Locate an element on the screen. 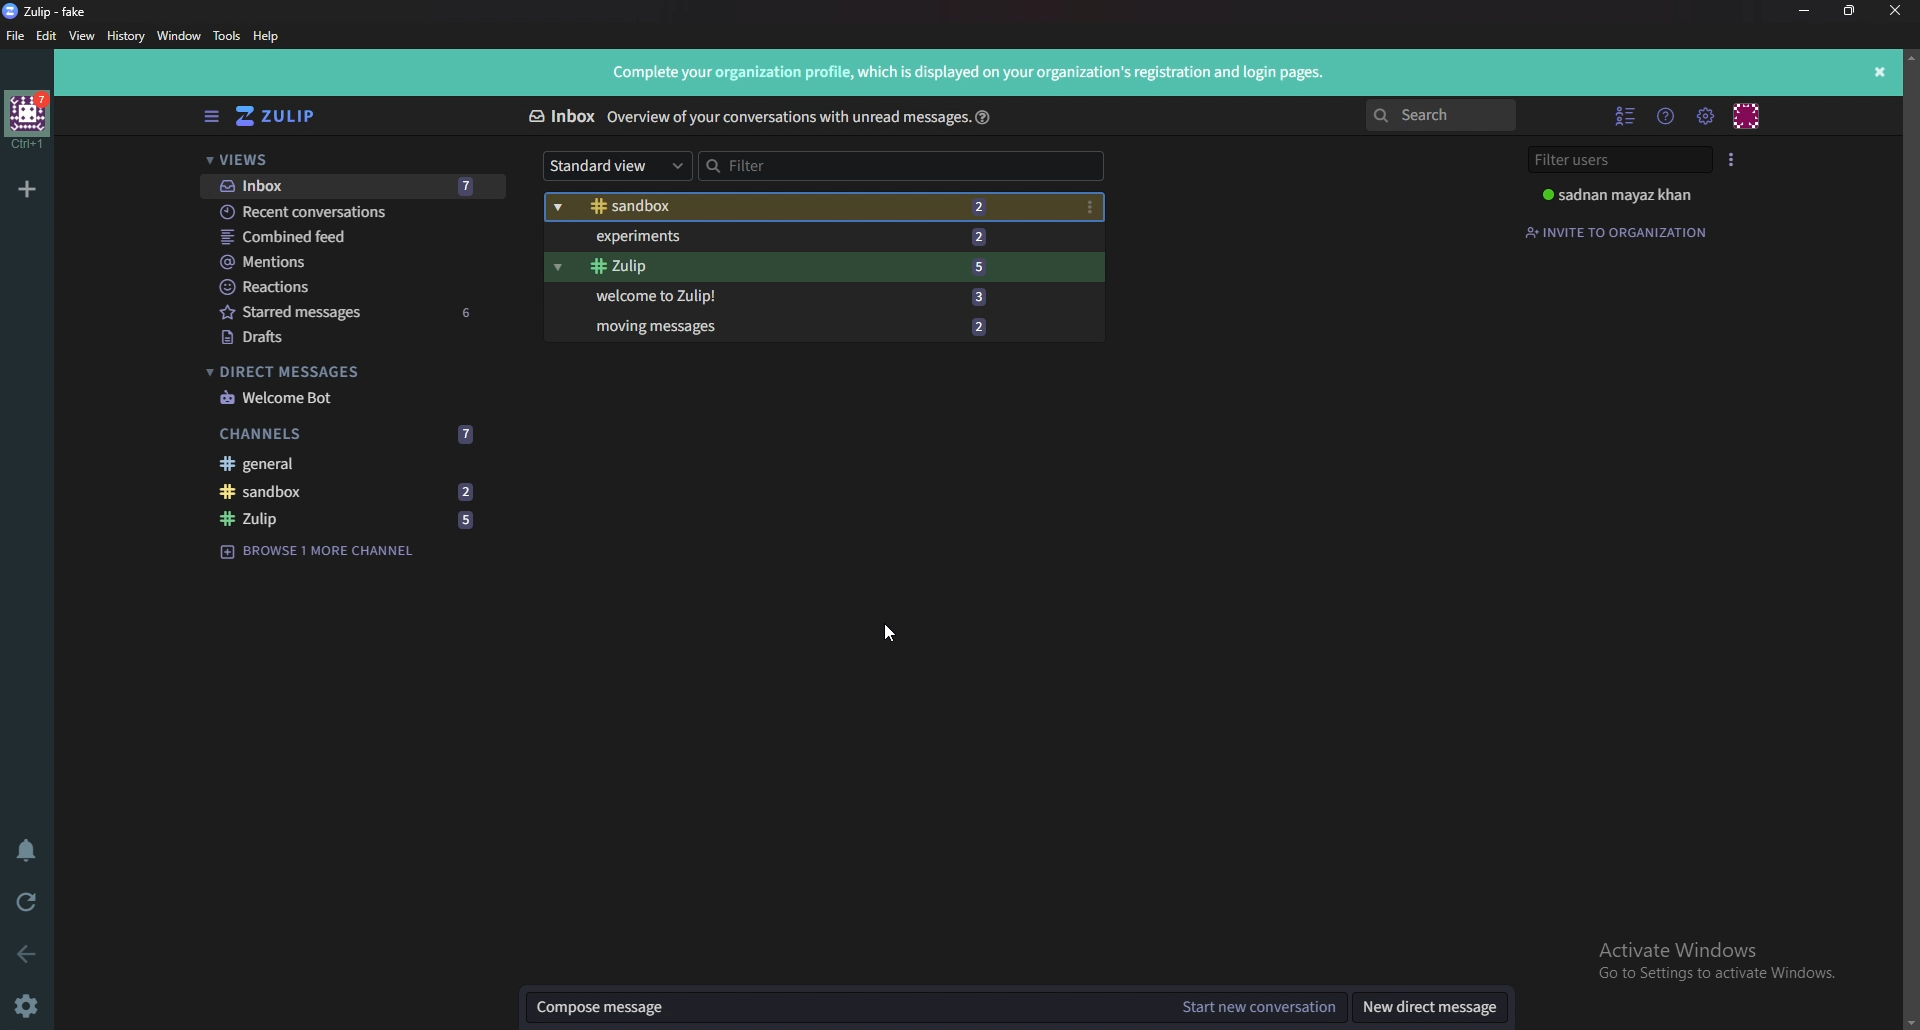 The image size is (1920, 1030). Main menu is located at coordinates (1706, 115).